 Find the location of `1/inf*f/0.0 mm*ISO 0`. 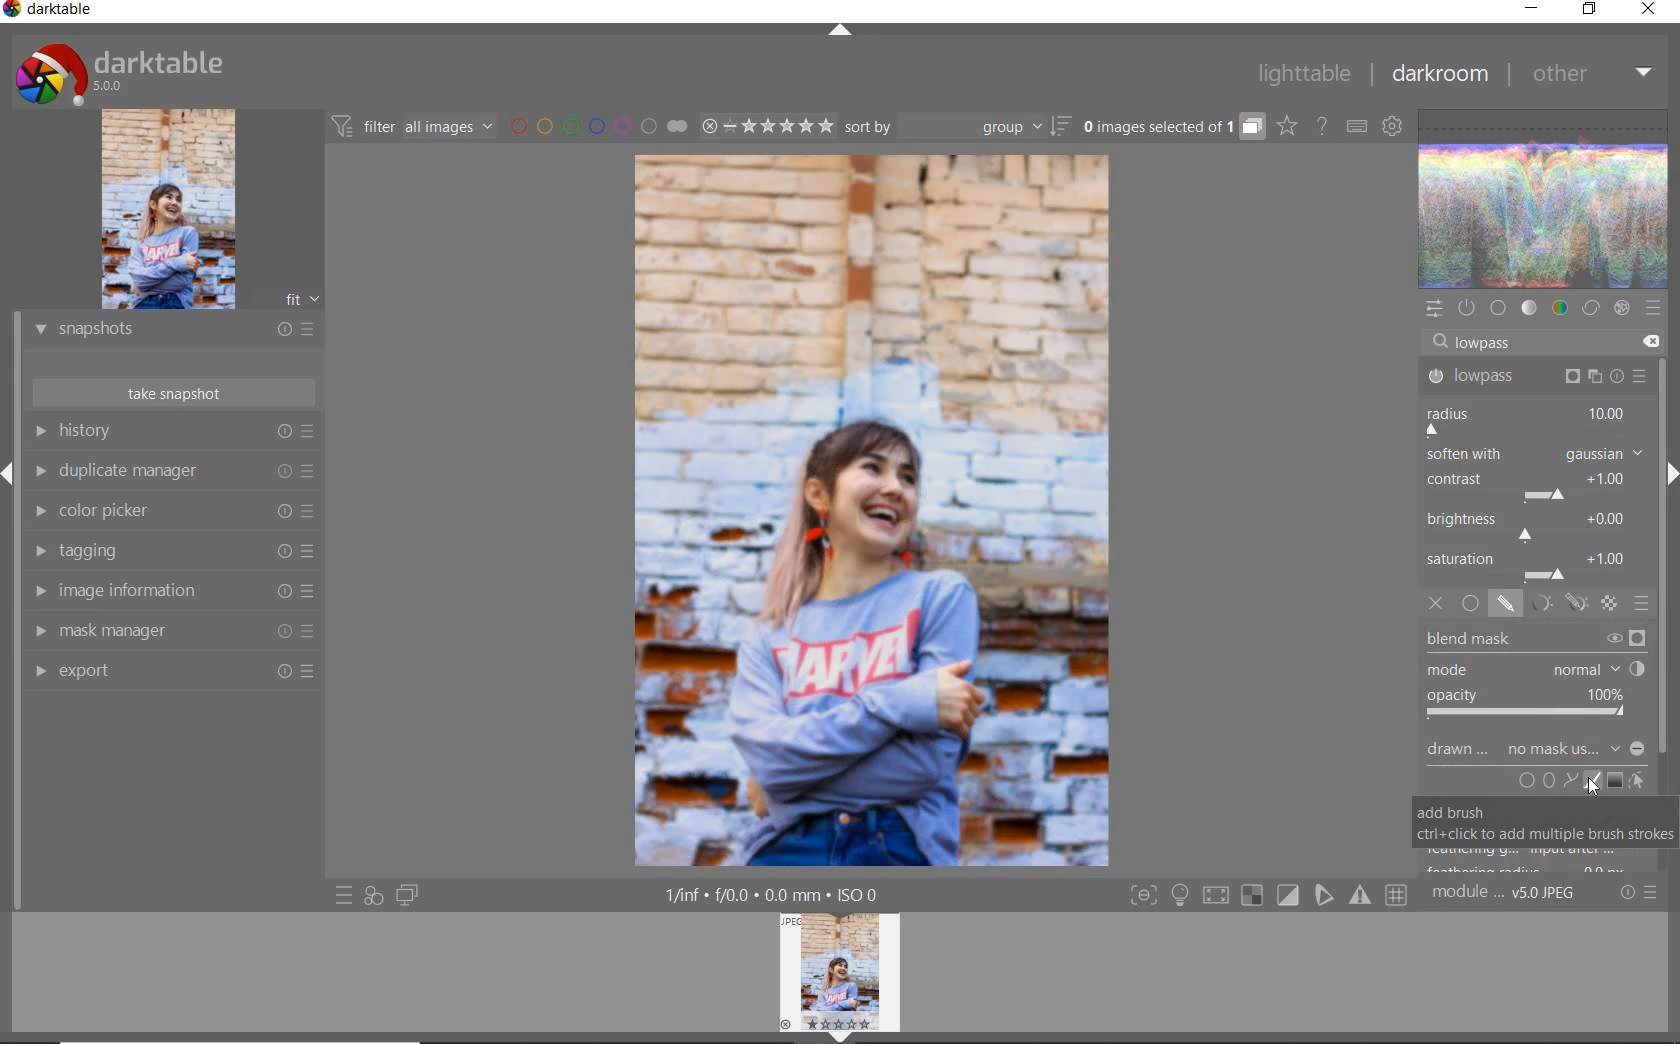

1/inf*f/0.0 mm*ISO 0 is located at coordinates (777, 895).